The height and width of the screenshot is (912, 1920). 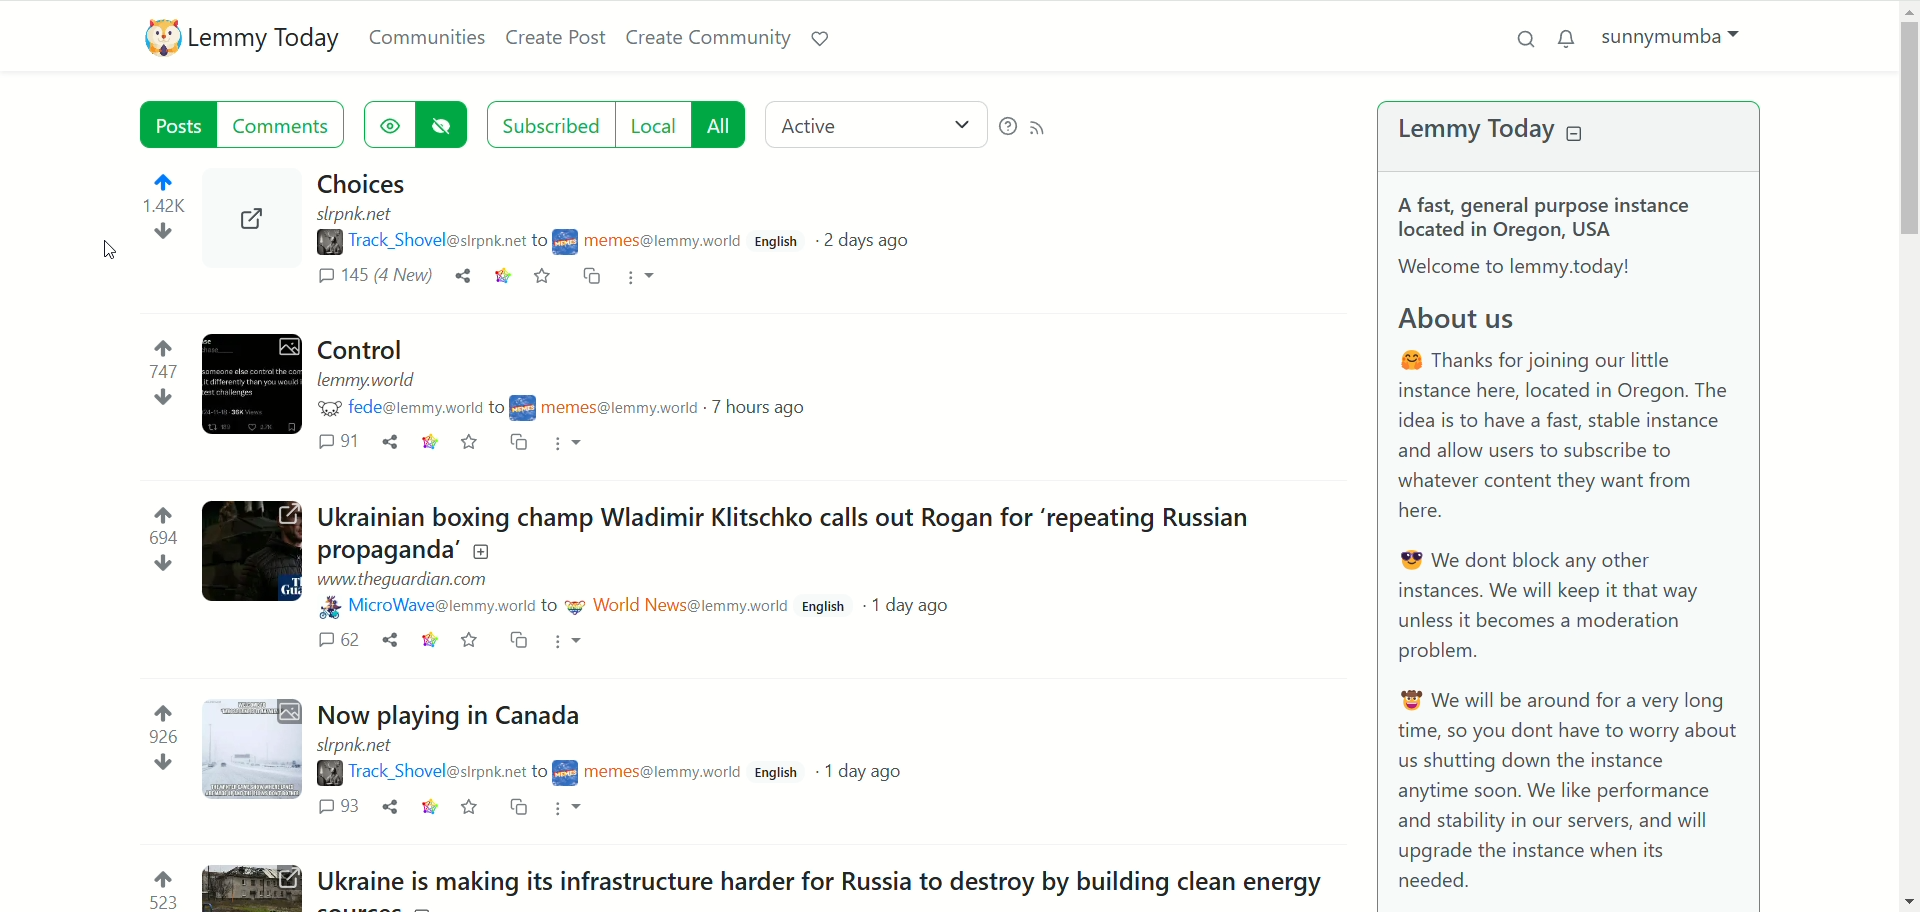 What do you see at coordinates (287, 124) in the screenshot?
I see `comments` at bounding box center [287, 124].